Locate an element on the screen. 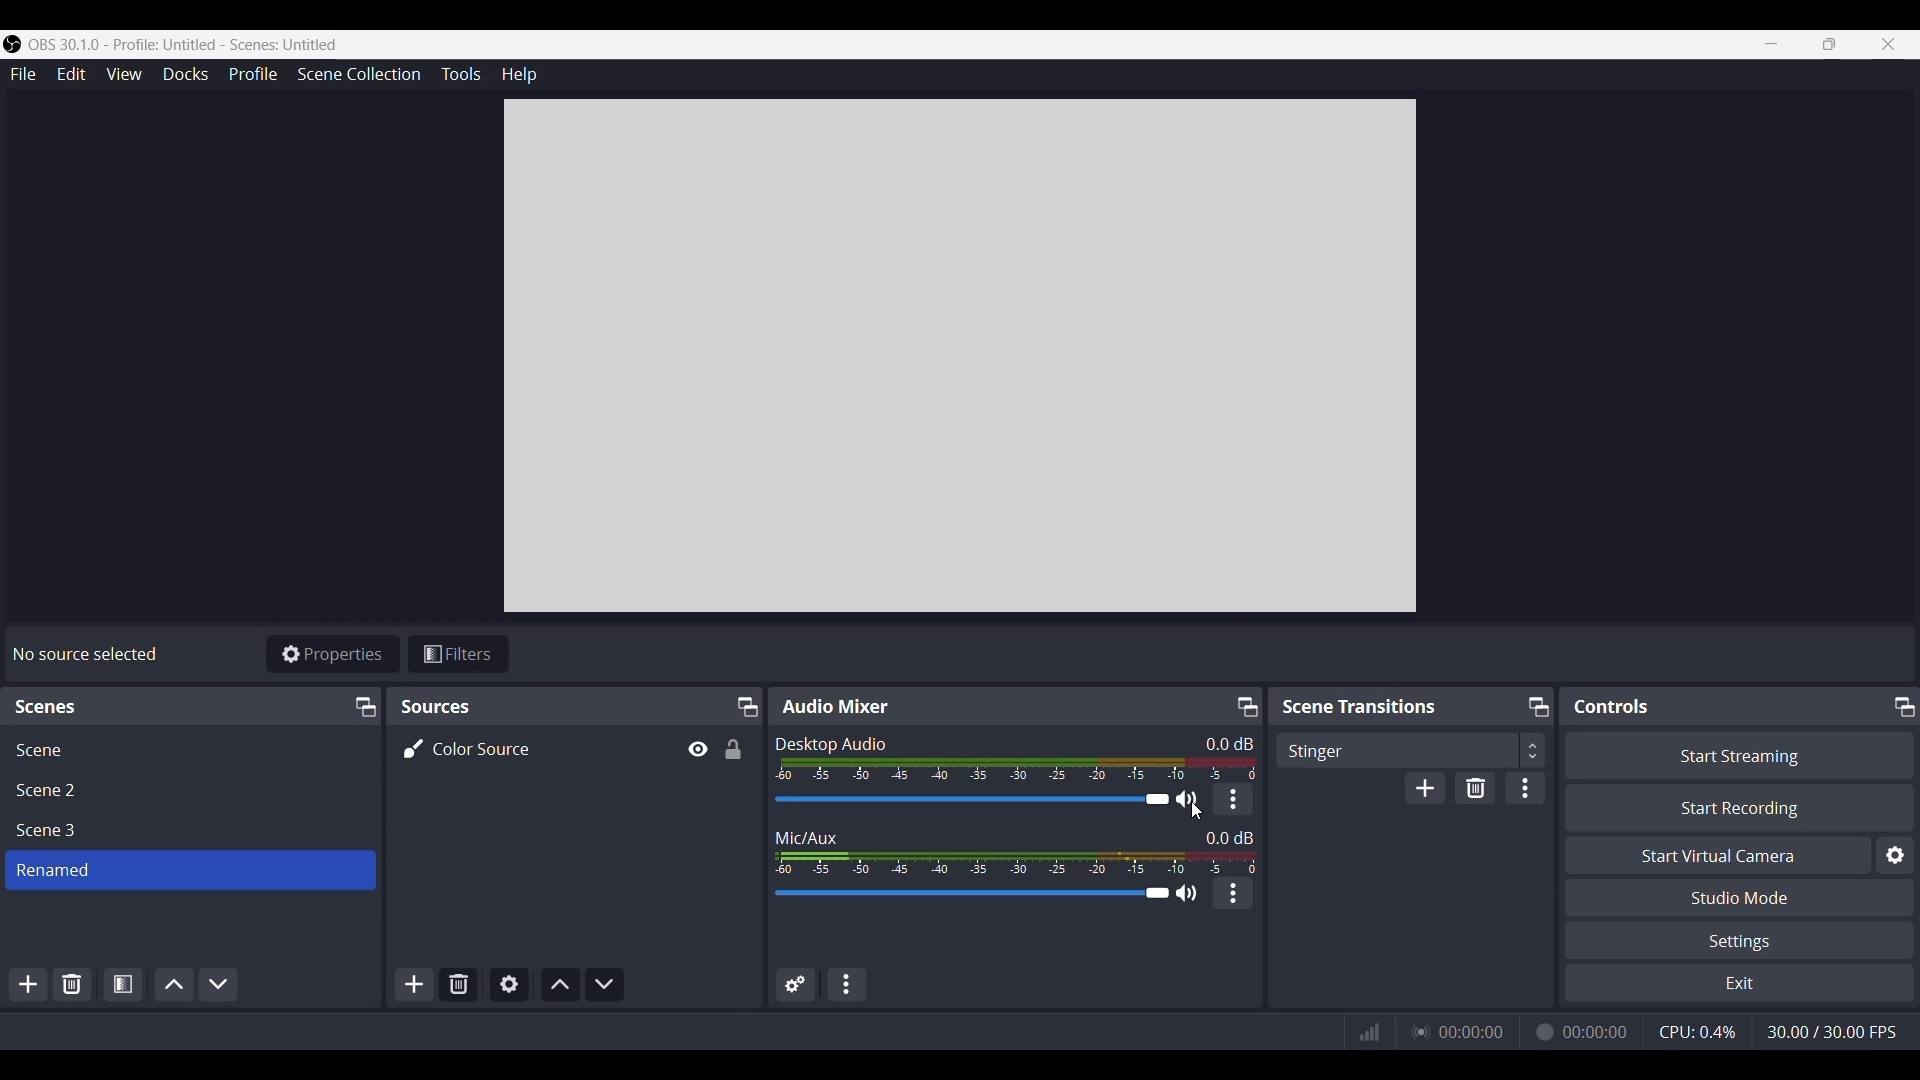  Audio mixer menu is located at coordinates (846, 985).